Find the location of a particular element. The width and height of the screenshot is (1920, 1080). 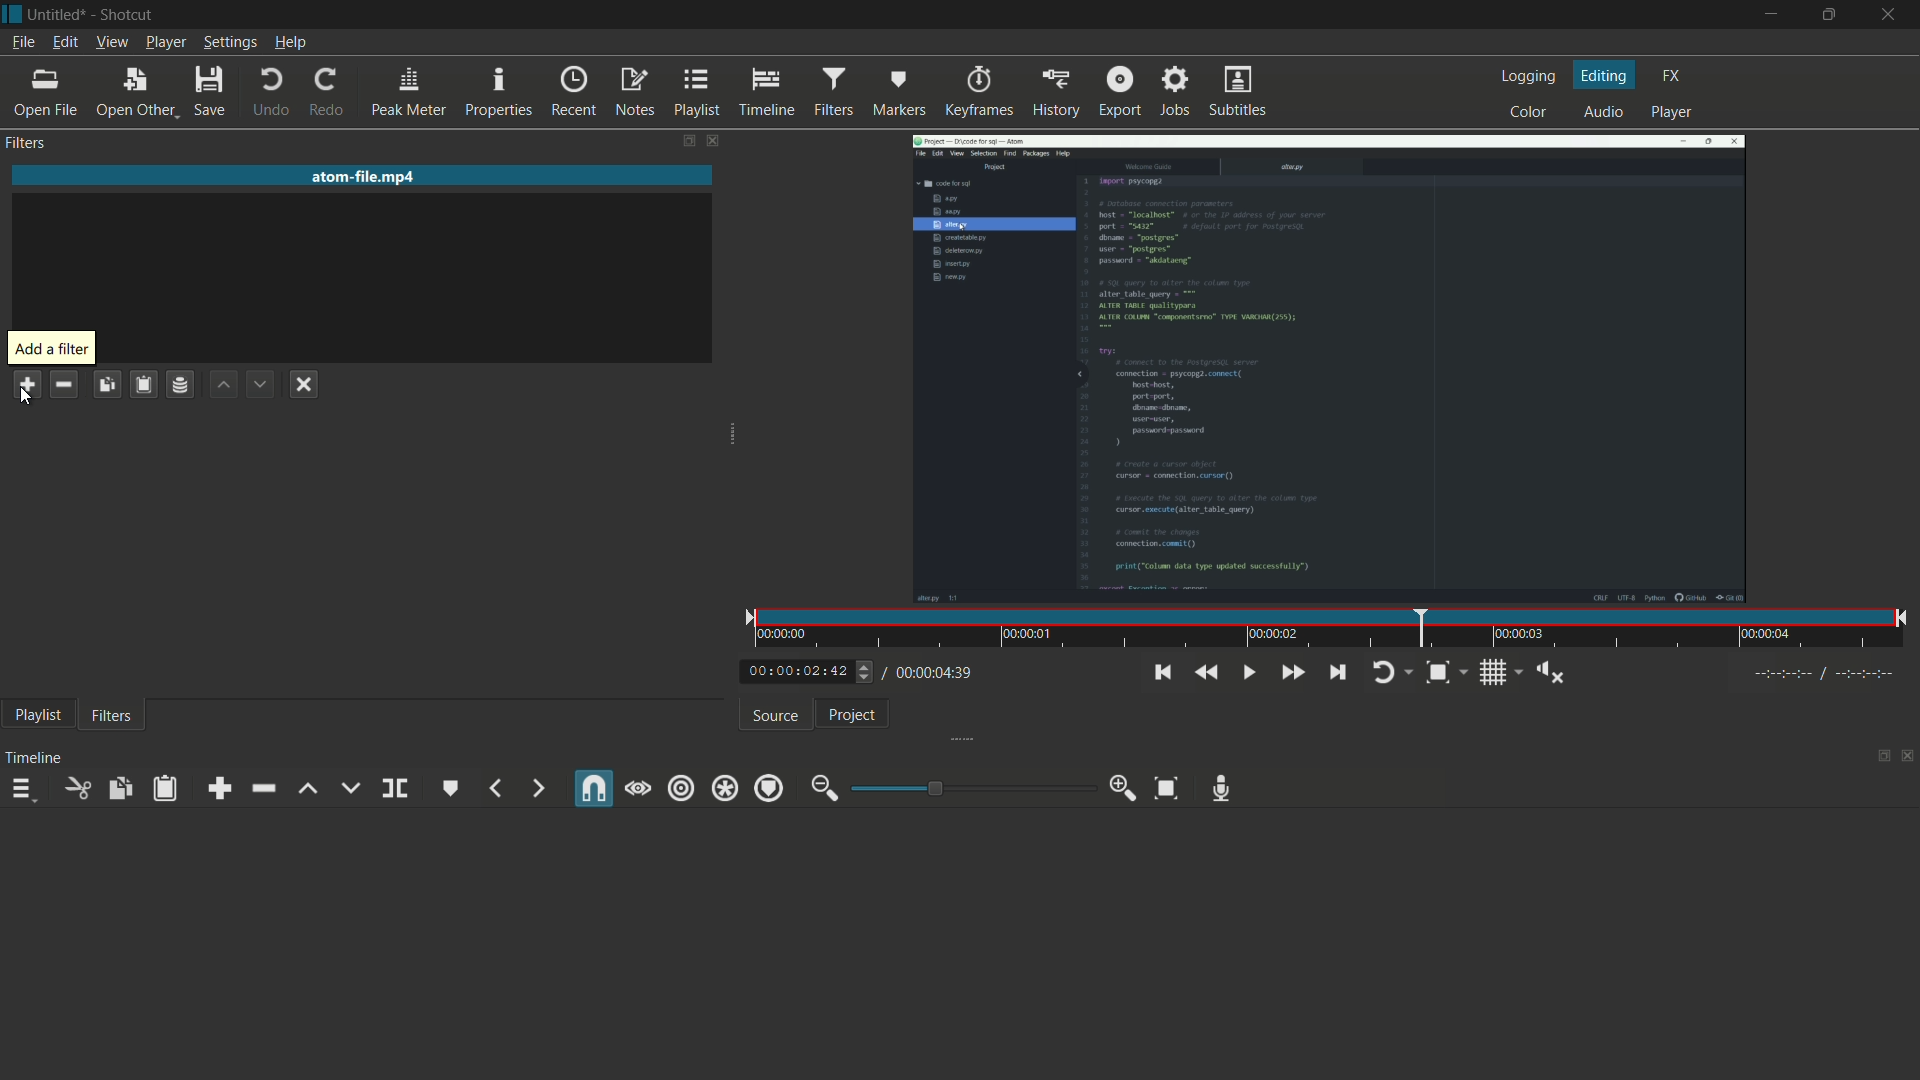

overwrite is located at coordinates (349, 788).